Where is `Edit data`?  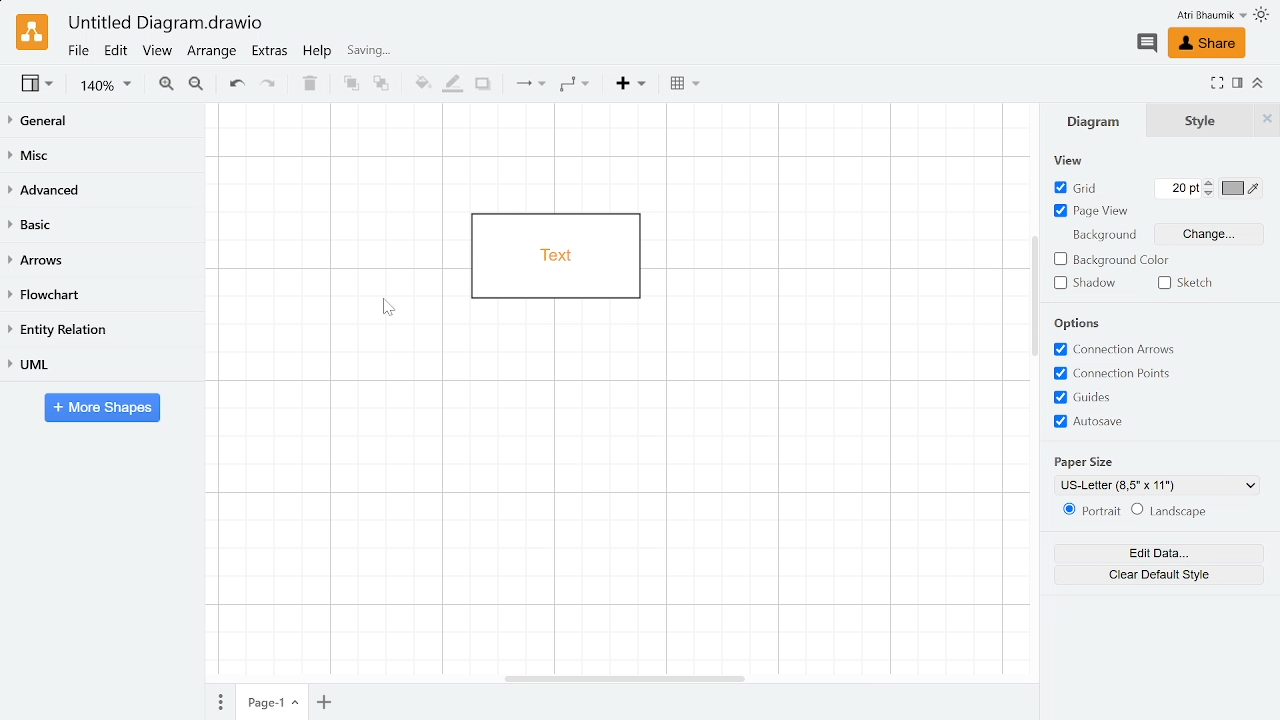 Edit data is located at coordinates (1153, 554).